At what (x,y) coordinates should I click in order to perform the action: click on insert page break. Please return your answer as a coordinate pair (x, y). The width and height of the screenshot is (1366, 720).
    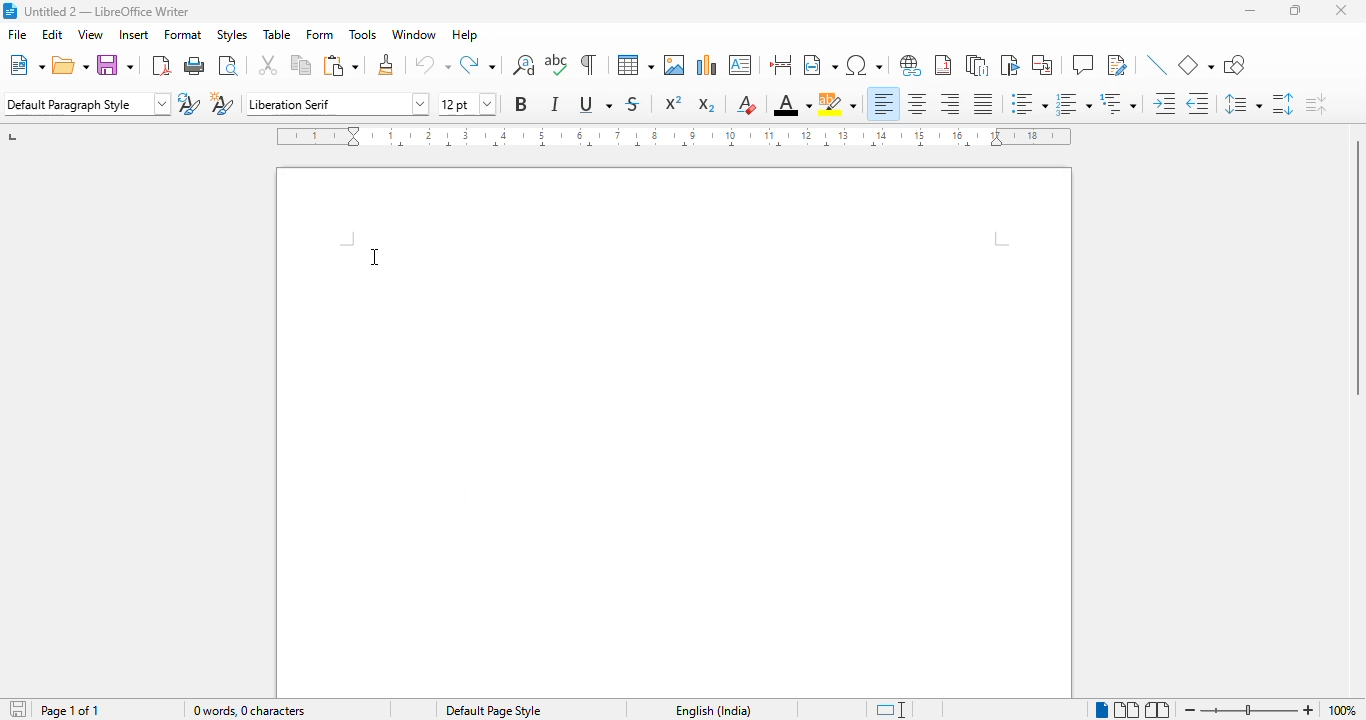
    Looking at the image, I should click on (782, 64).